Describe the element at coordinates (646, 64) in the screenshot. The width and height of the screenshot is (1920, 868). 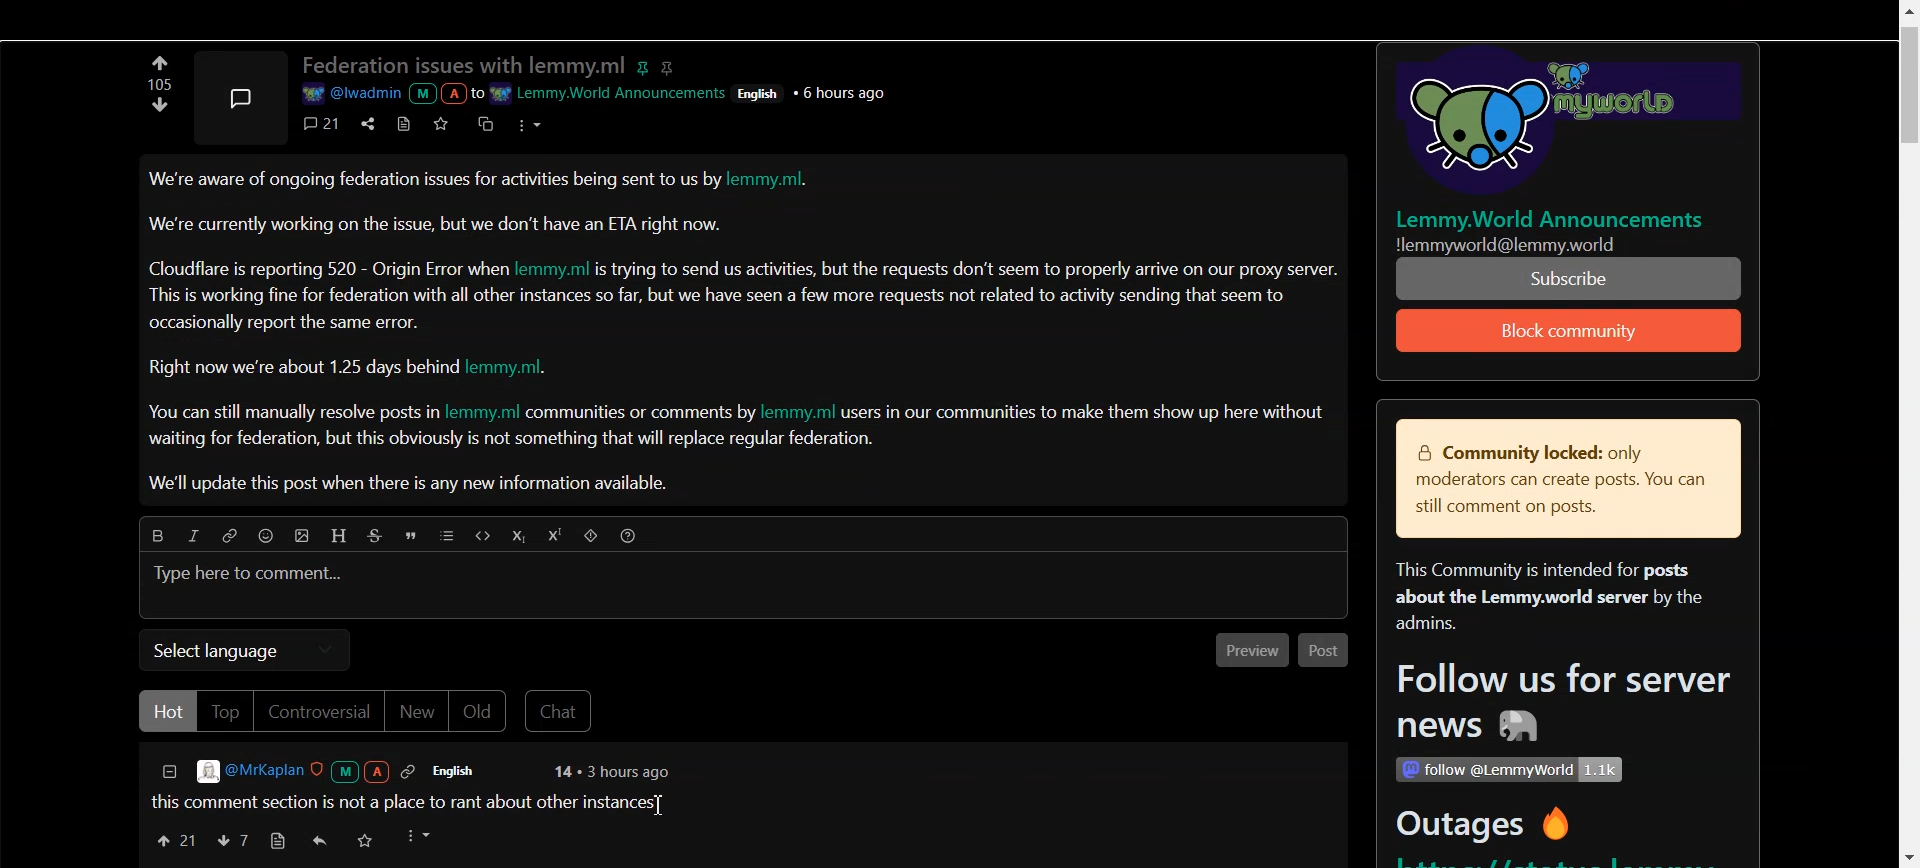
I see `pin` at that location.